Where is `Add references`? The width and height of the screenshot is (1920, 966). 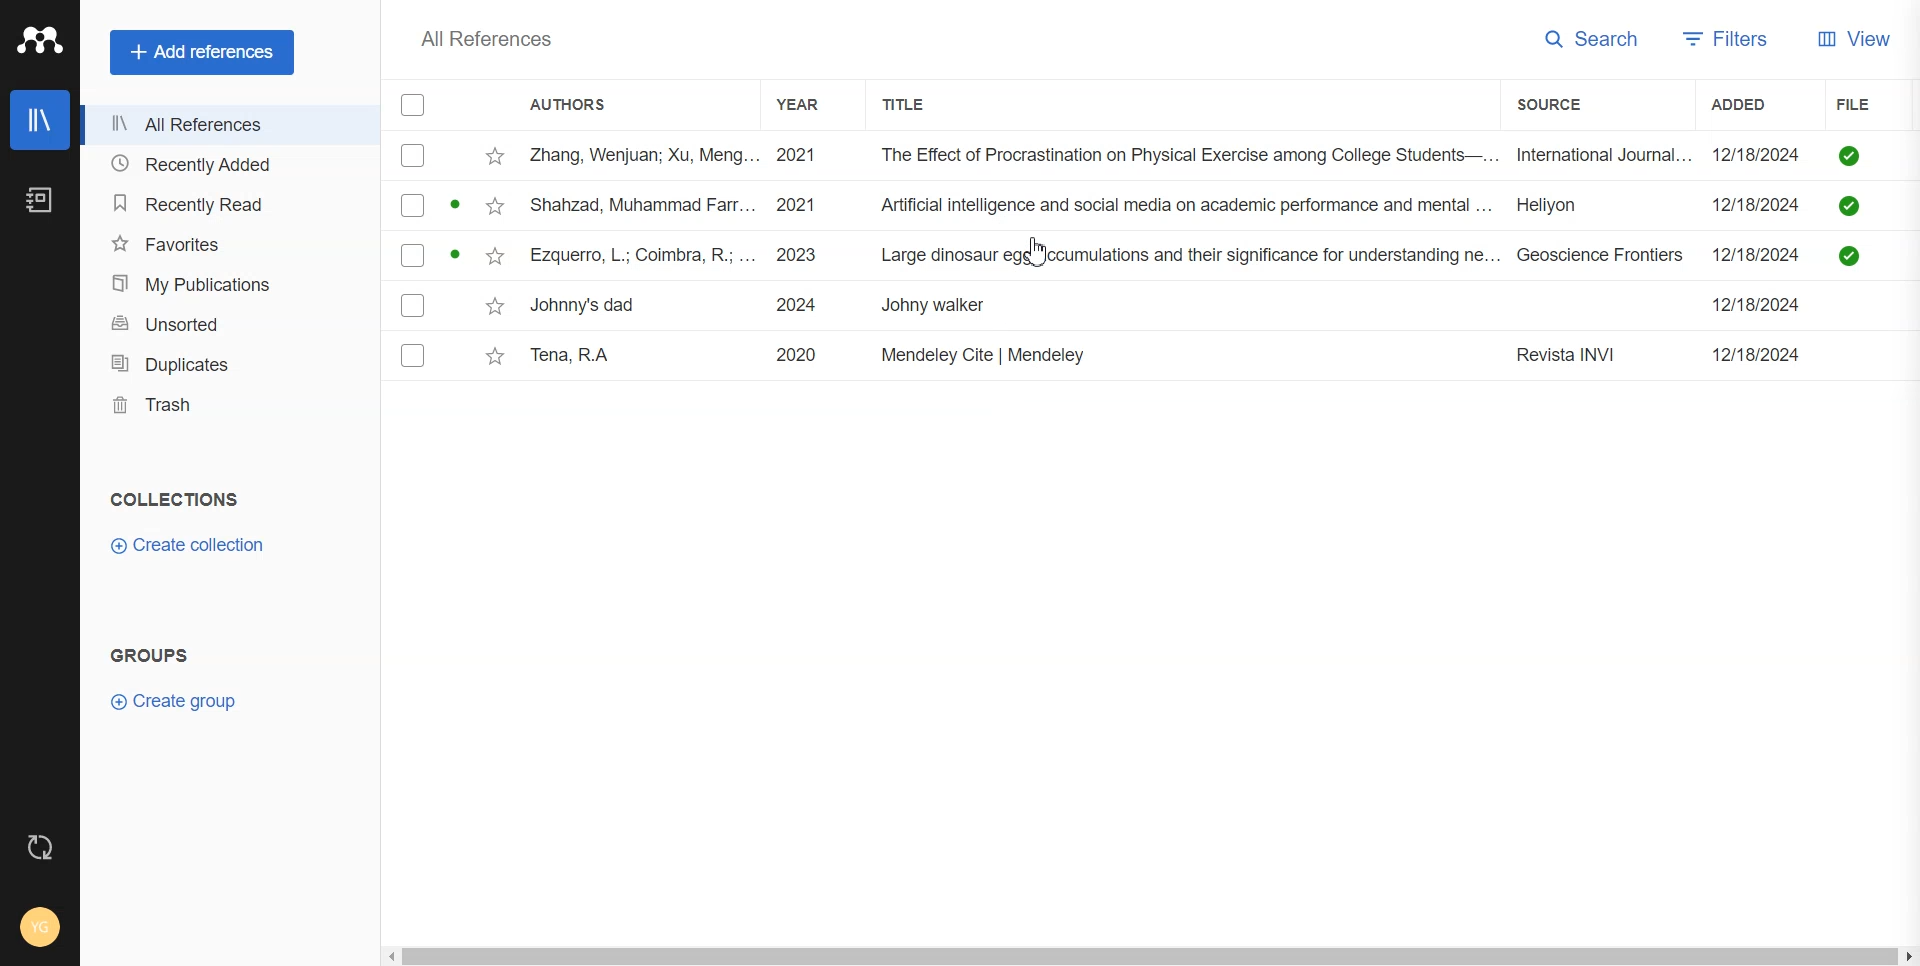 Add references is located at coordinates (202, 52).